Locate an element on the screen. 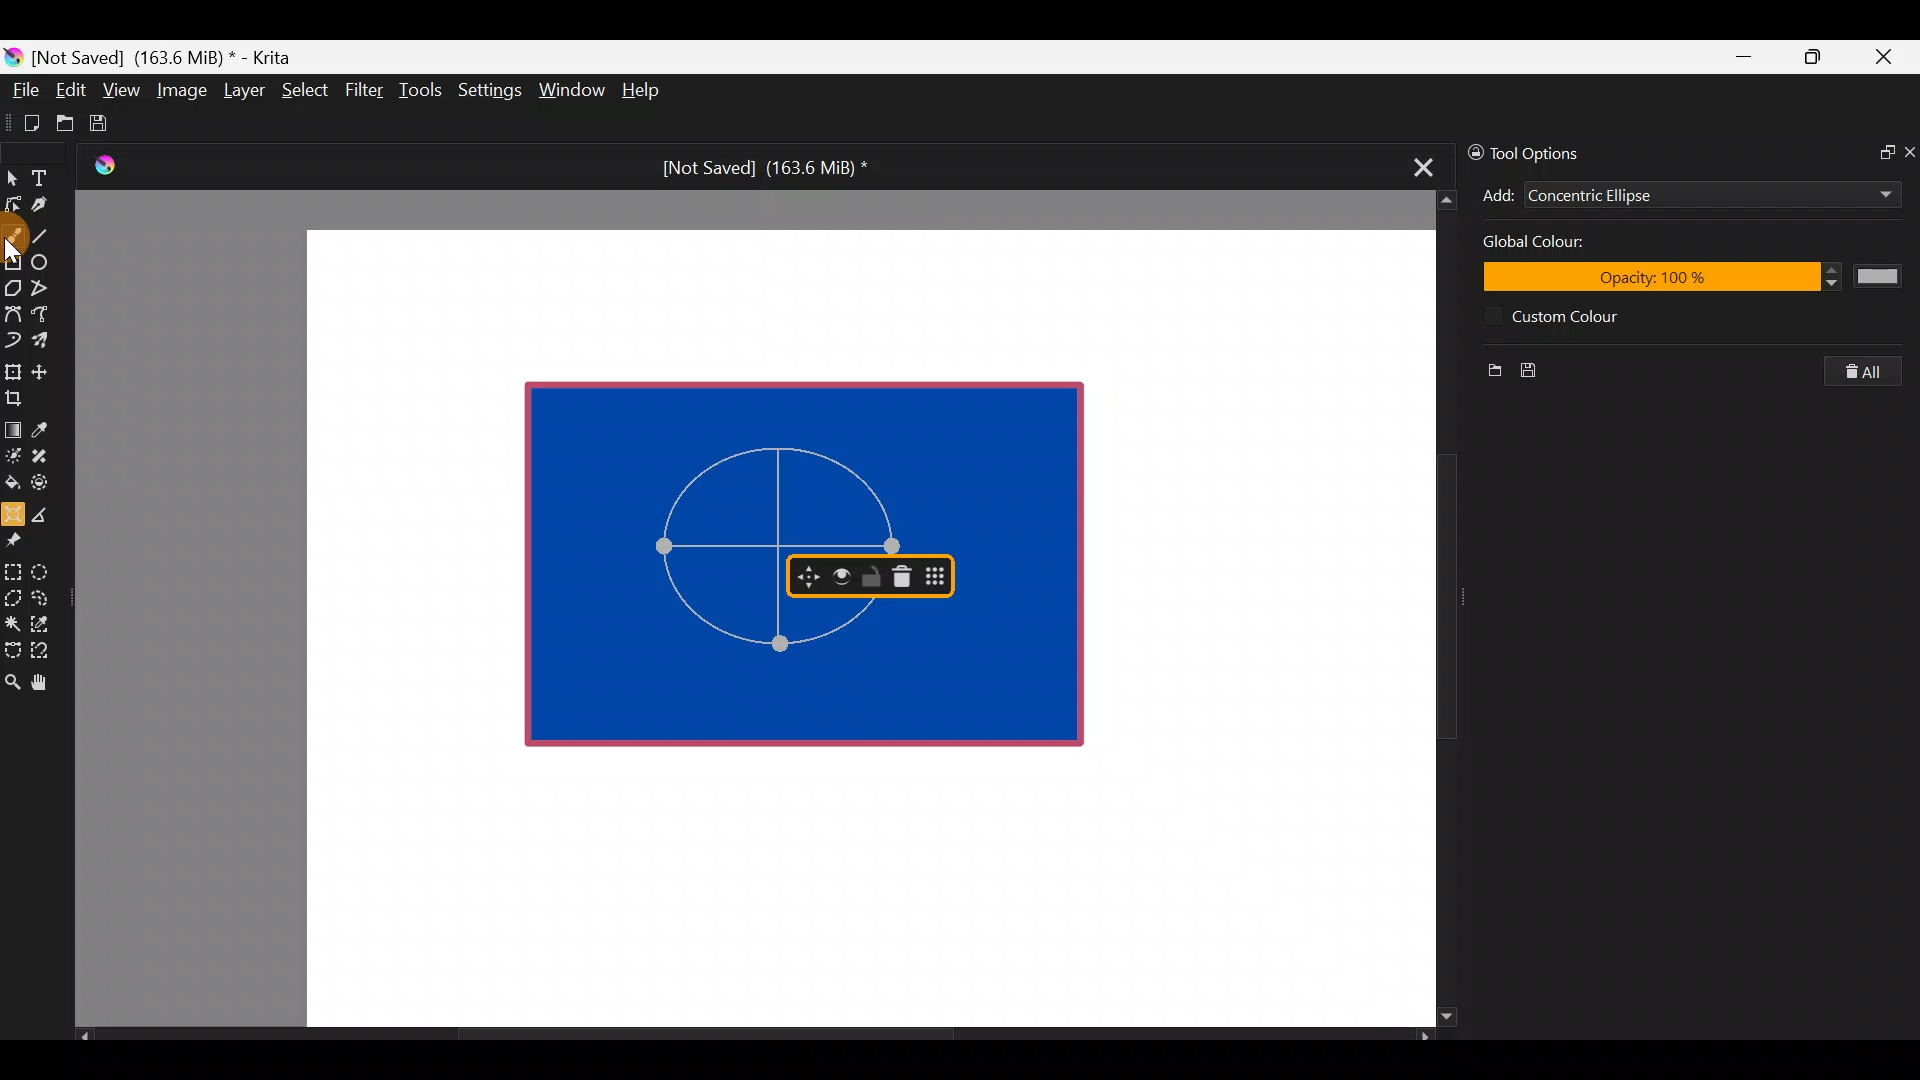 The width and height of the screenshot is (1920, 1080). Close tab is located at coordinates (1417, 164).